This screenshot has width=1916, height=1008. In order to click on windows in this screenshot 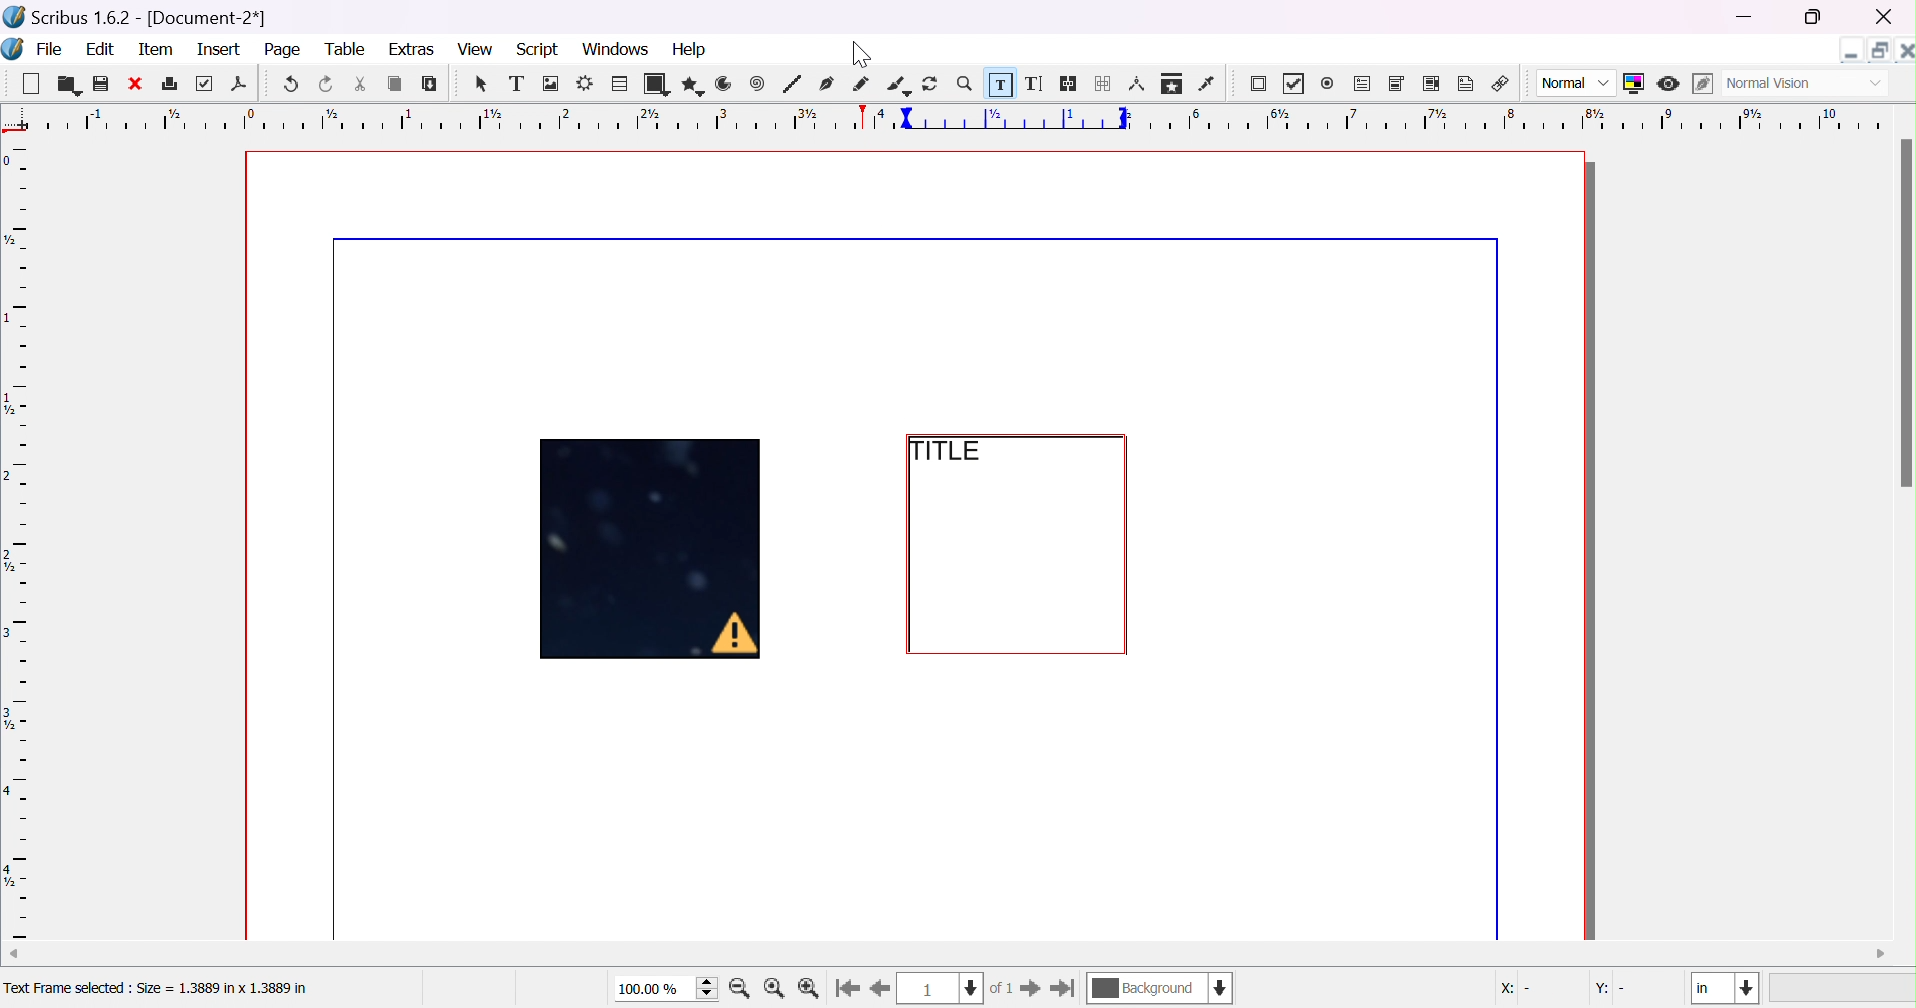, I will do `click(615, 51)`.